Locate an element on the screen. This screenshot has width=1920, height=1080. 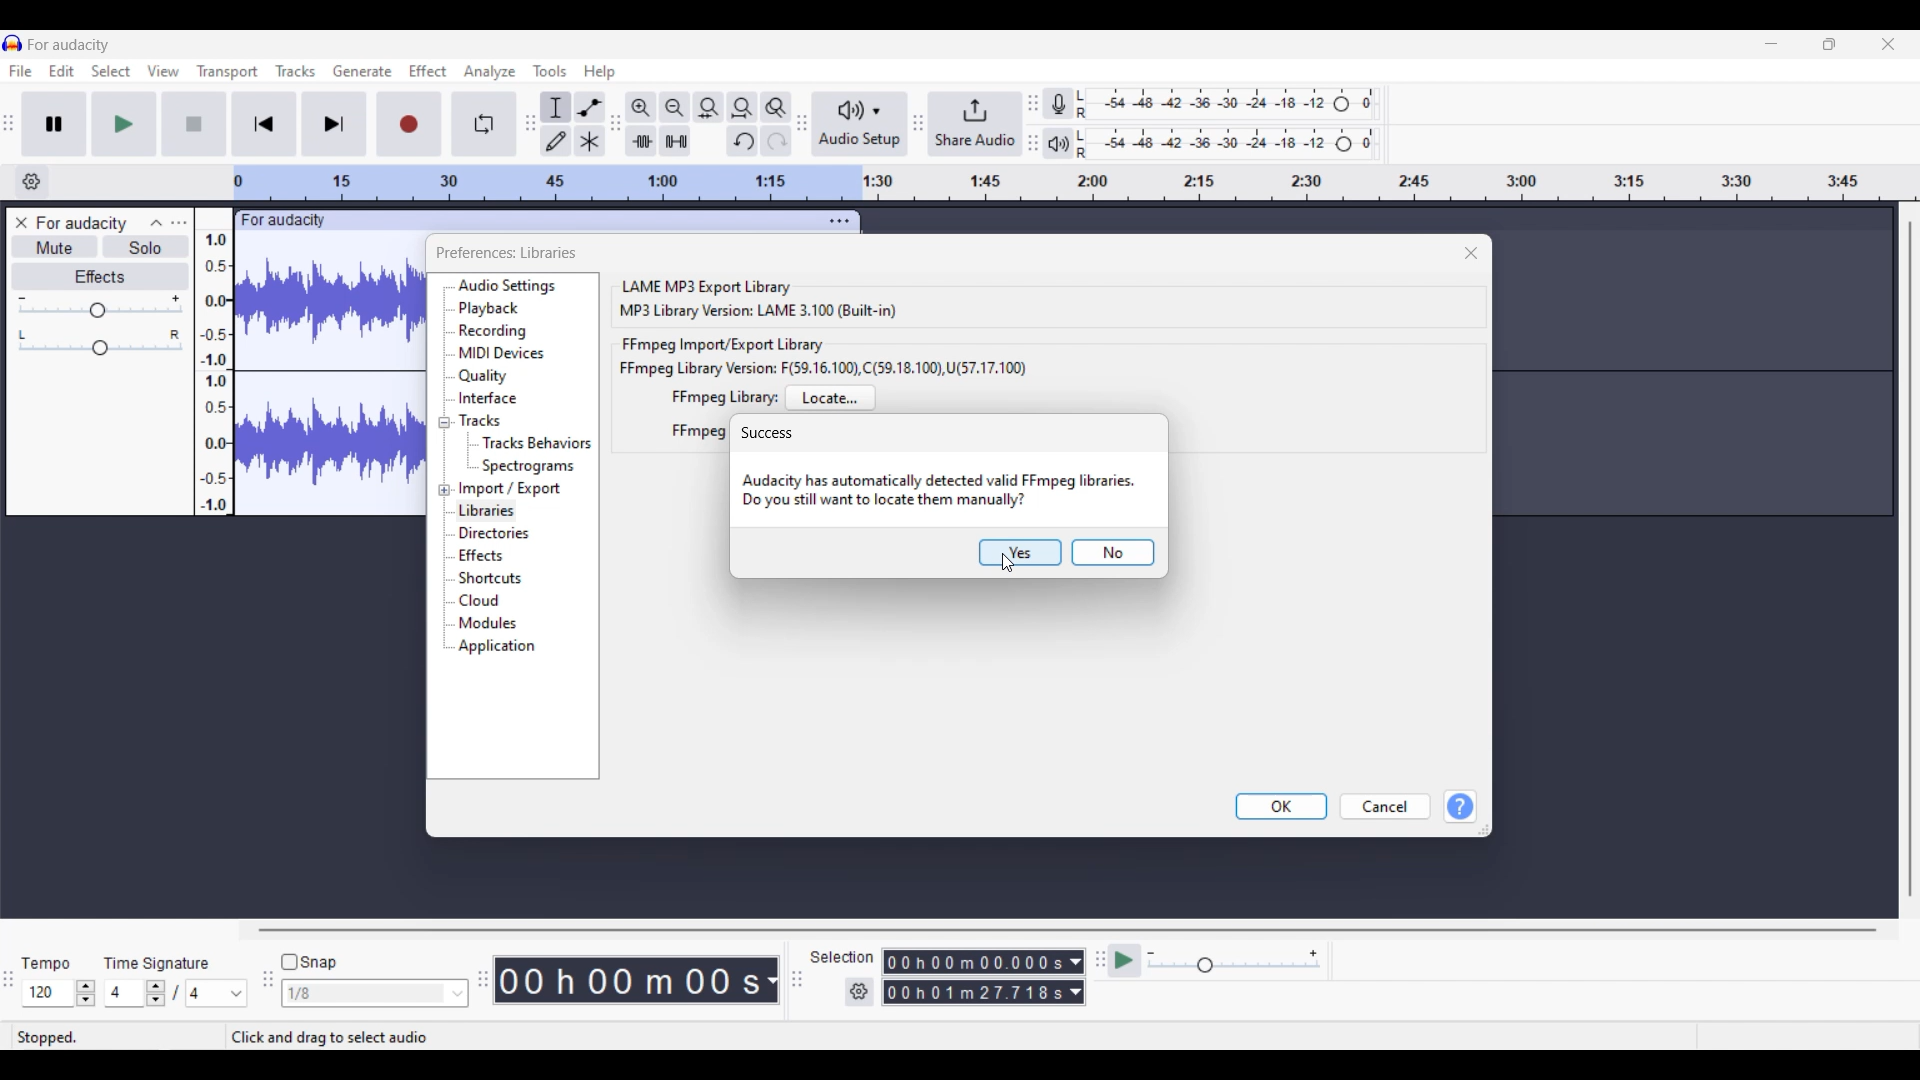
Tempo settings is located at coordinates (59, 993).